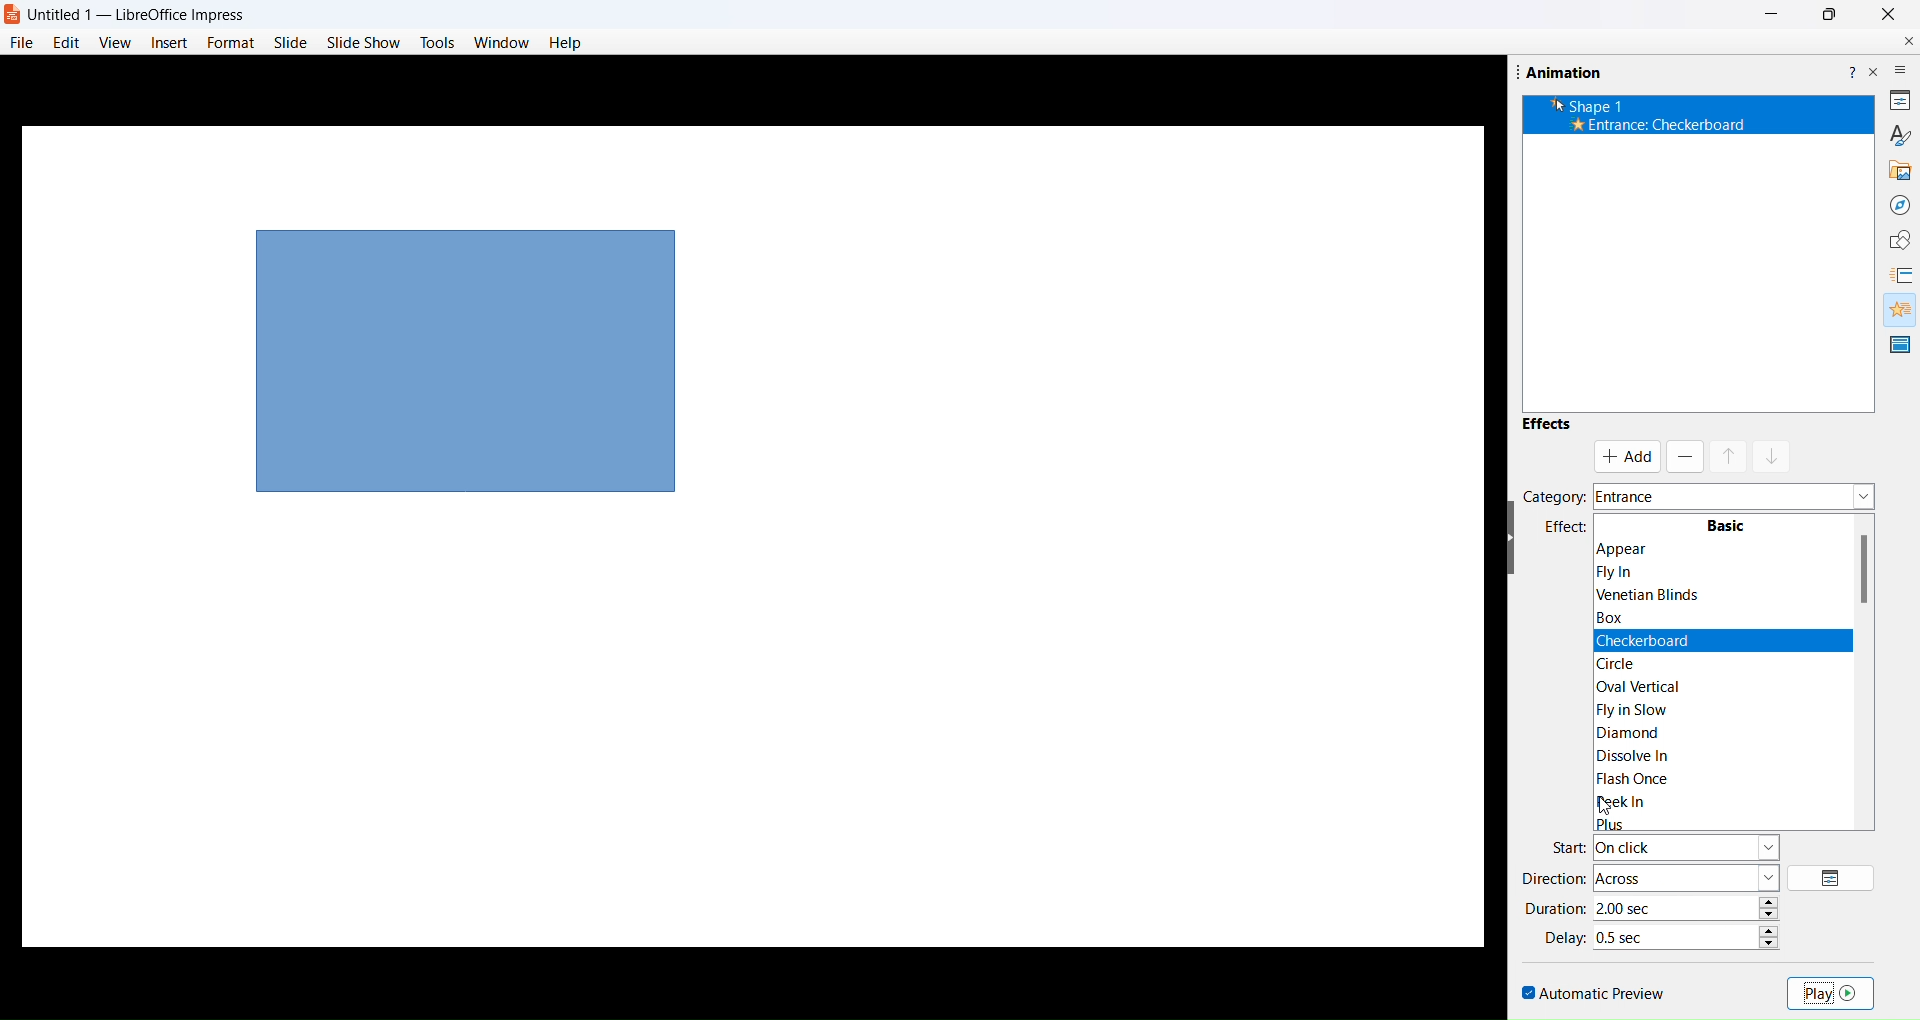 This screenshot has height=1020, width=1920. What do you see at coordinates (365, 42) in the screenshot?
I see `slide show` at bounding box center [365, 42].